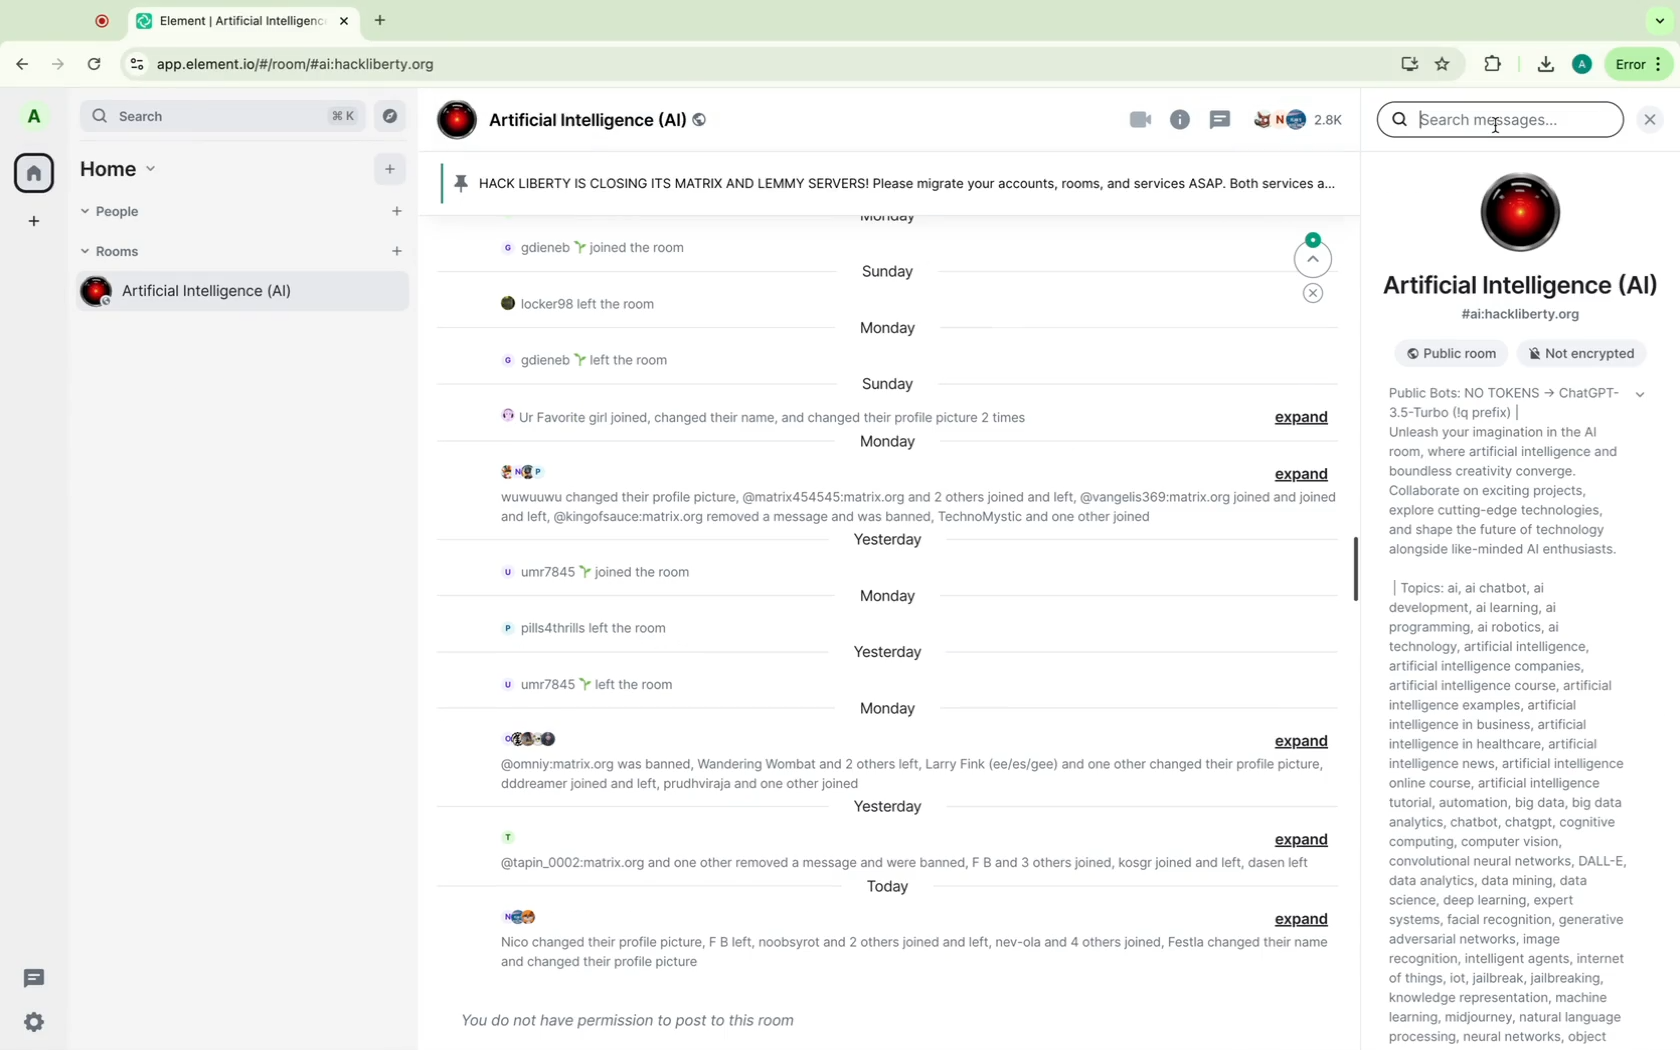 This screenshot has width=1680, height=1050. I want to click on mark all as read, so click(1314, 295).